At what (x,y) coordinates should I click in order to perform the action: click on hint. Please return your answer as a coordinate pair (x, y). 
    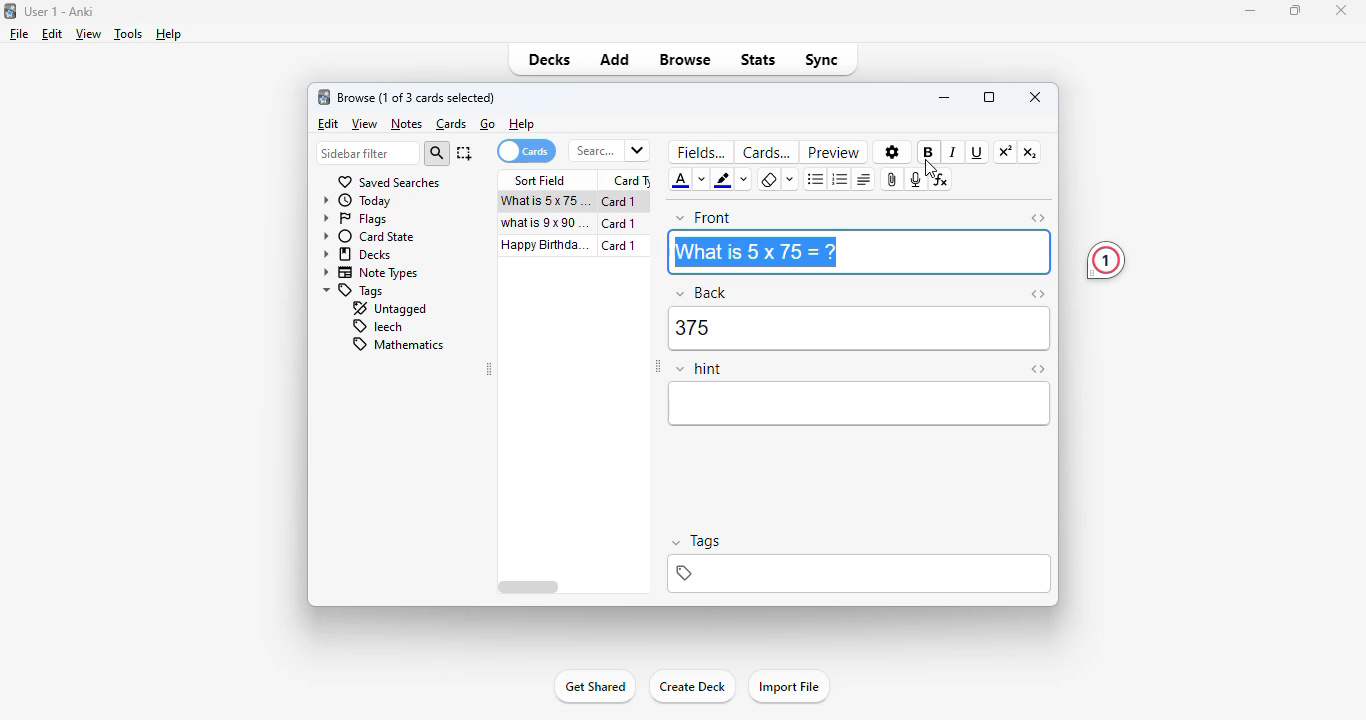
    Looking at the image, I should click on (699, 370).